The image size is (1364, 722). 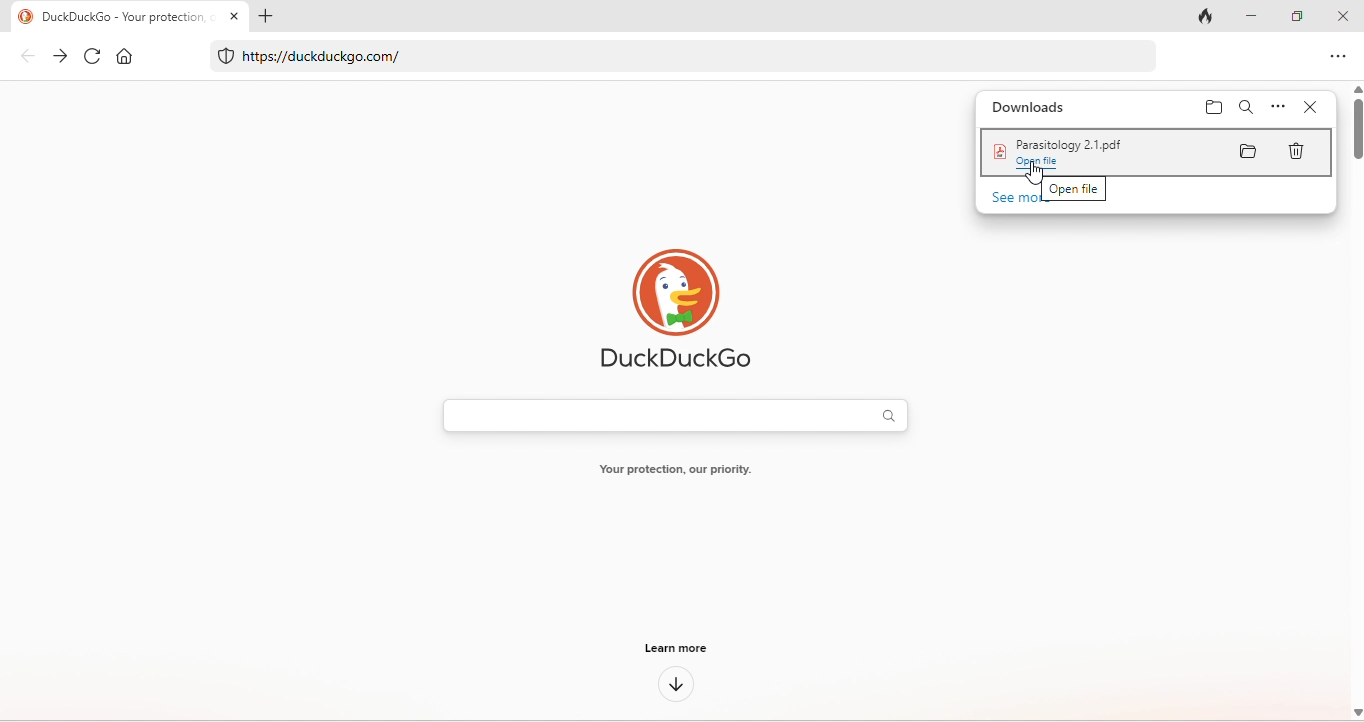 I want to click on close, so click(x=1311, y=108).